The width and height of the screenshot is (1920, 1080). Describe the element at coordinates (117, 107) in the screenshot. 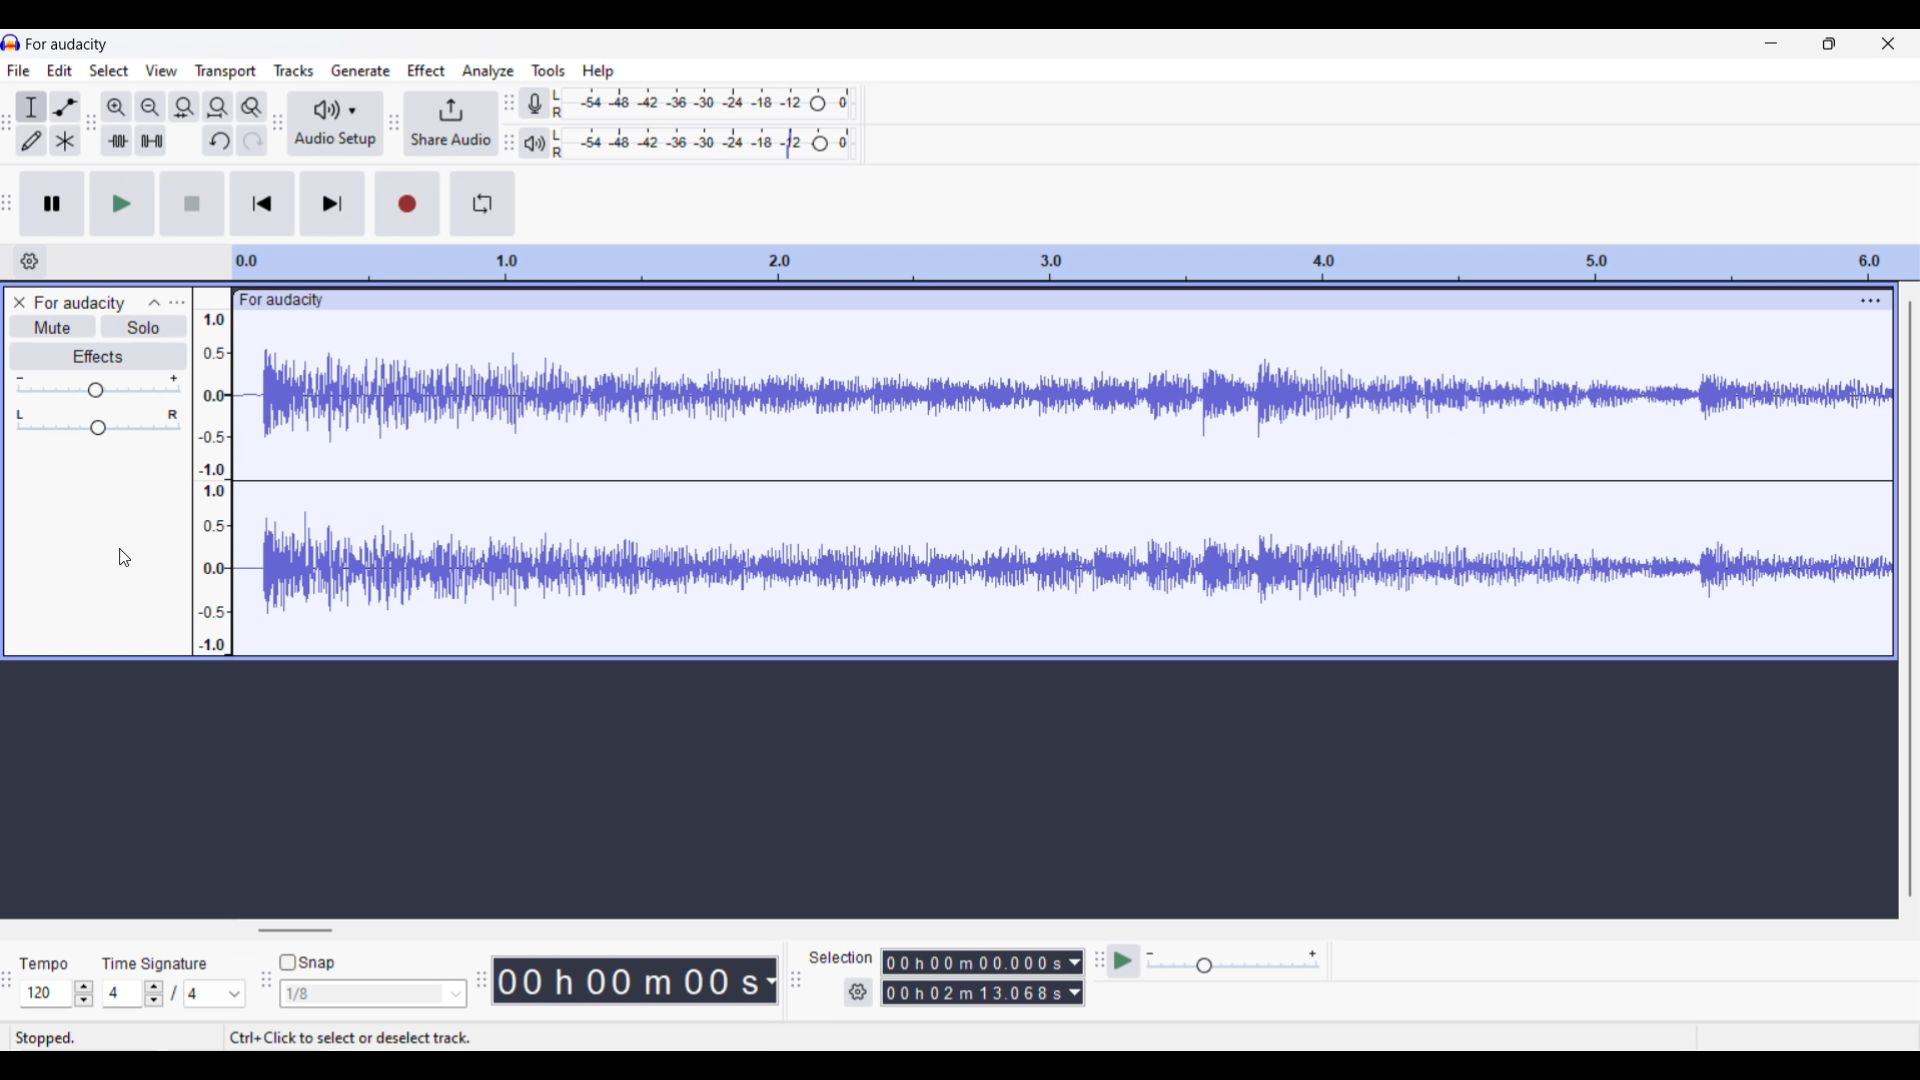

I see `Zoom in` at that location.